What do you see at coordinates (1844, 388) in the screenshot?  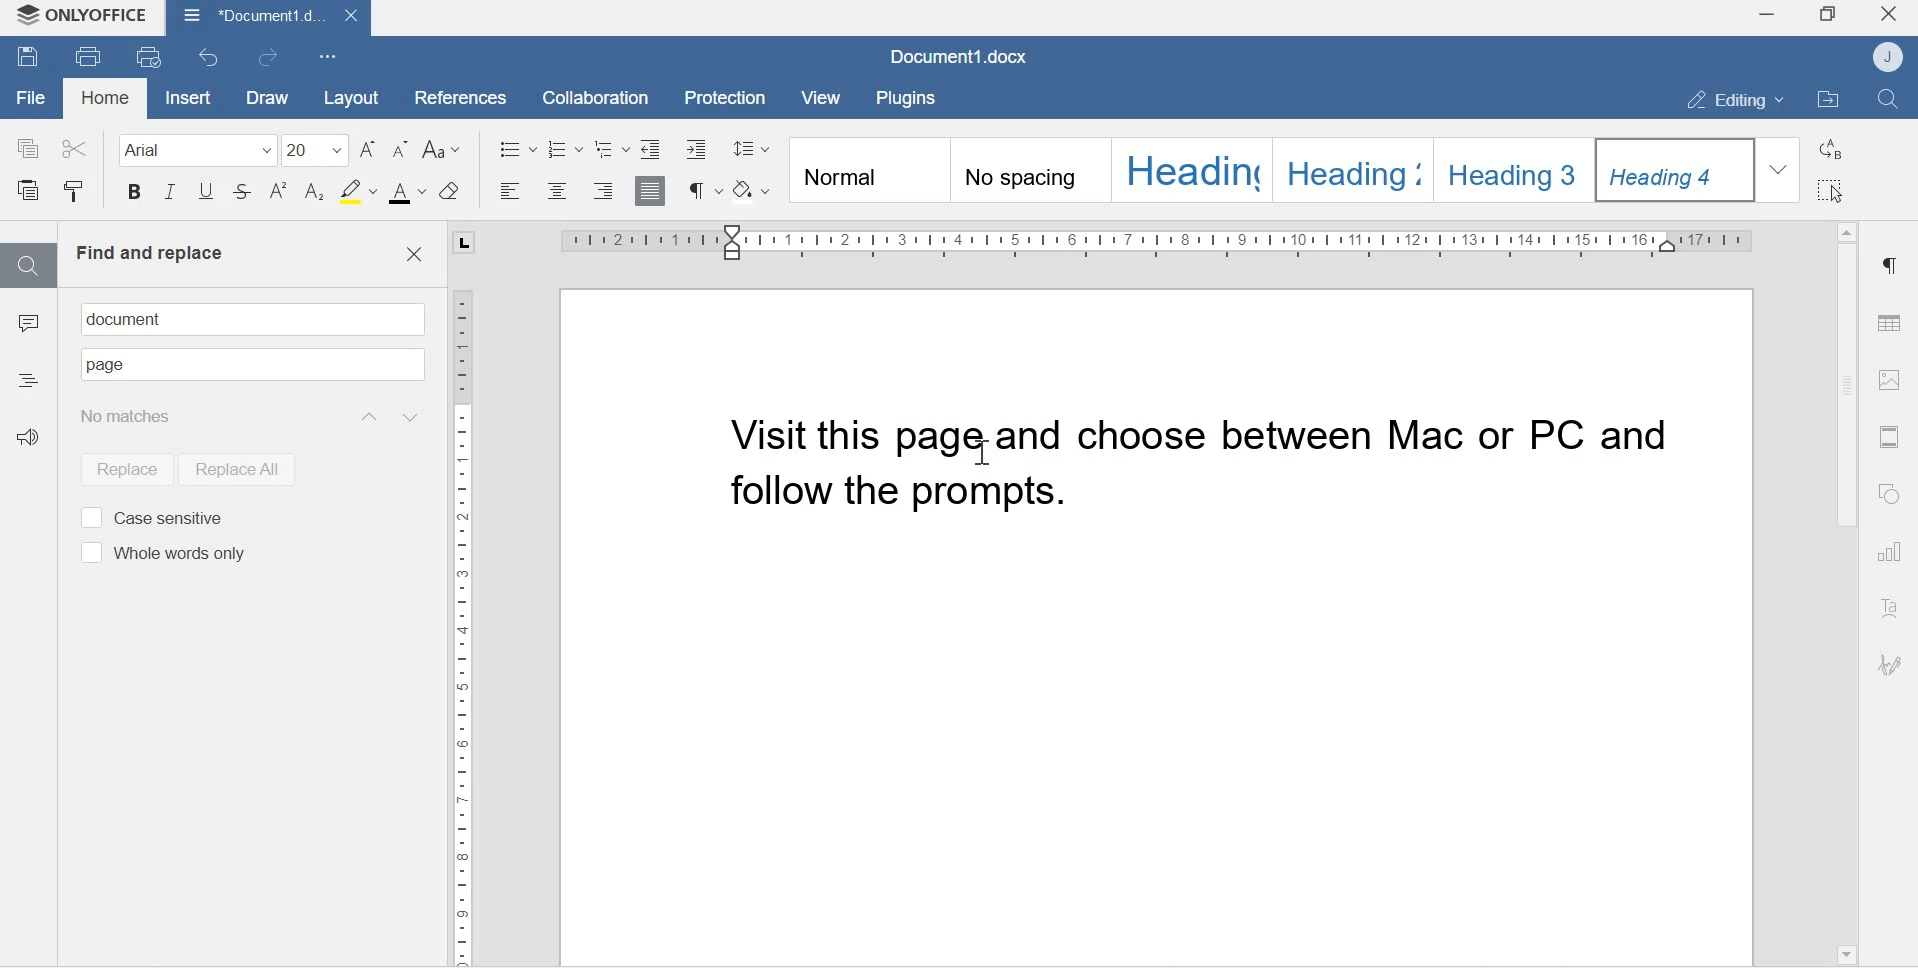 I see `Scrollbar` at bounding box center [1844, 388].